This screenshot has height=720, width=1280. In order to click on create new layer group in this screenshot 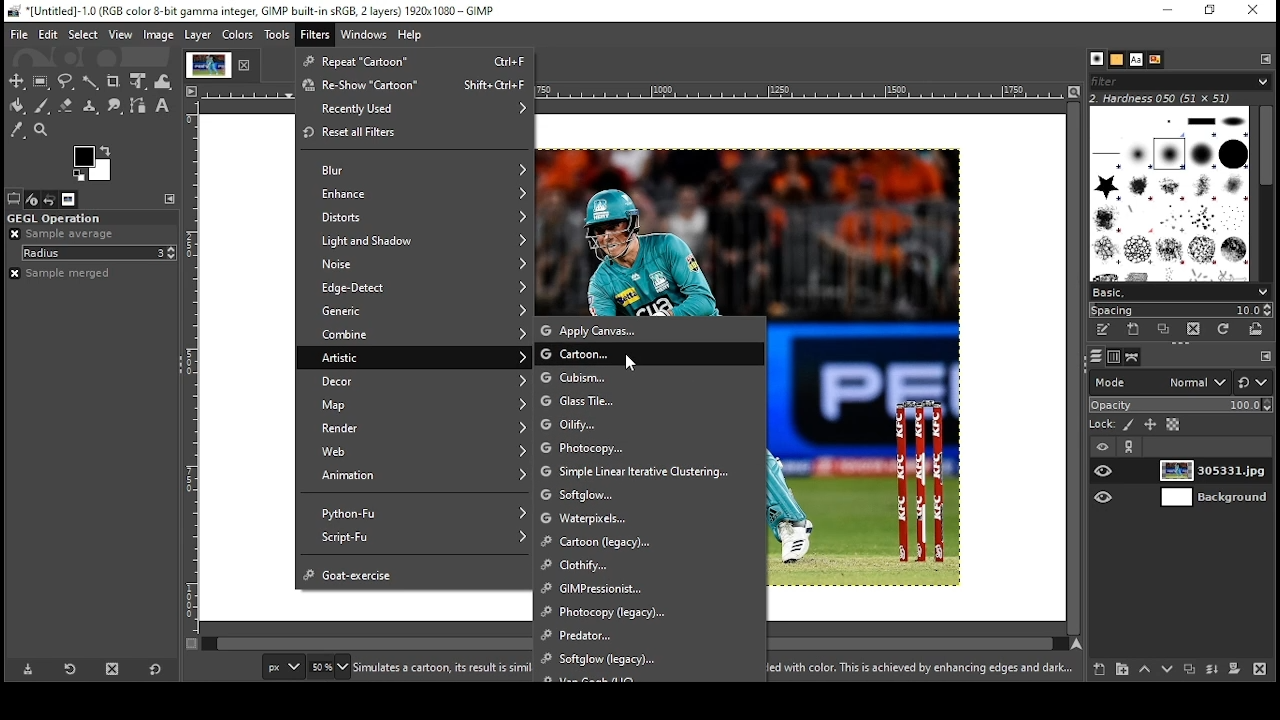, I will do `click(1121, 669)`.